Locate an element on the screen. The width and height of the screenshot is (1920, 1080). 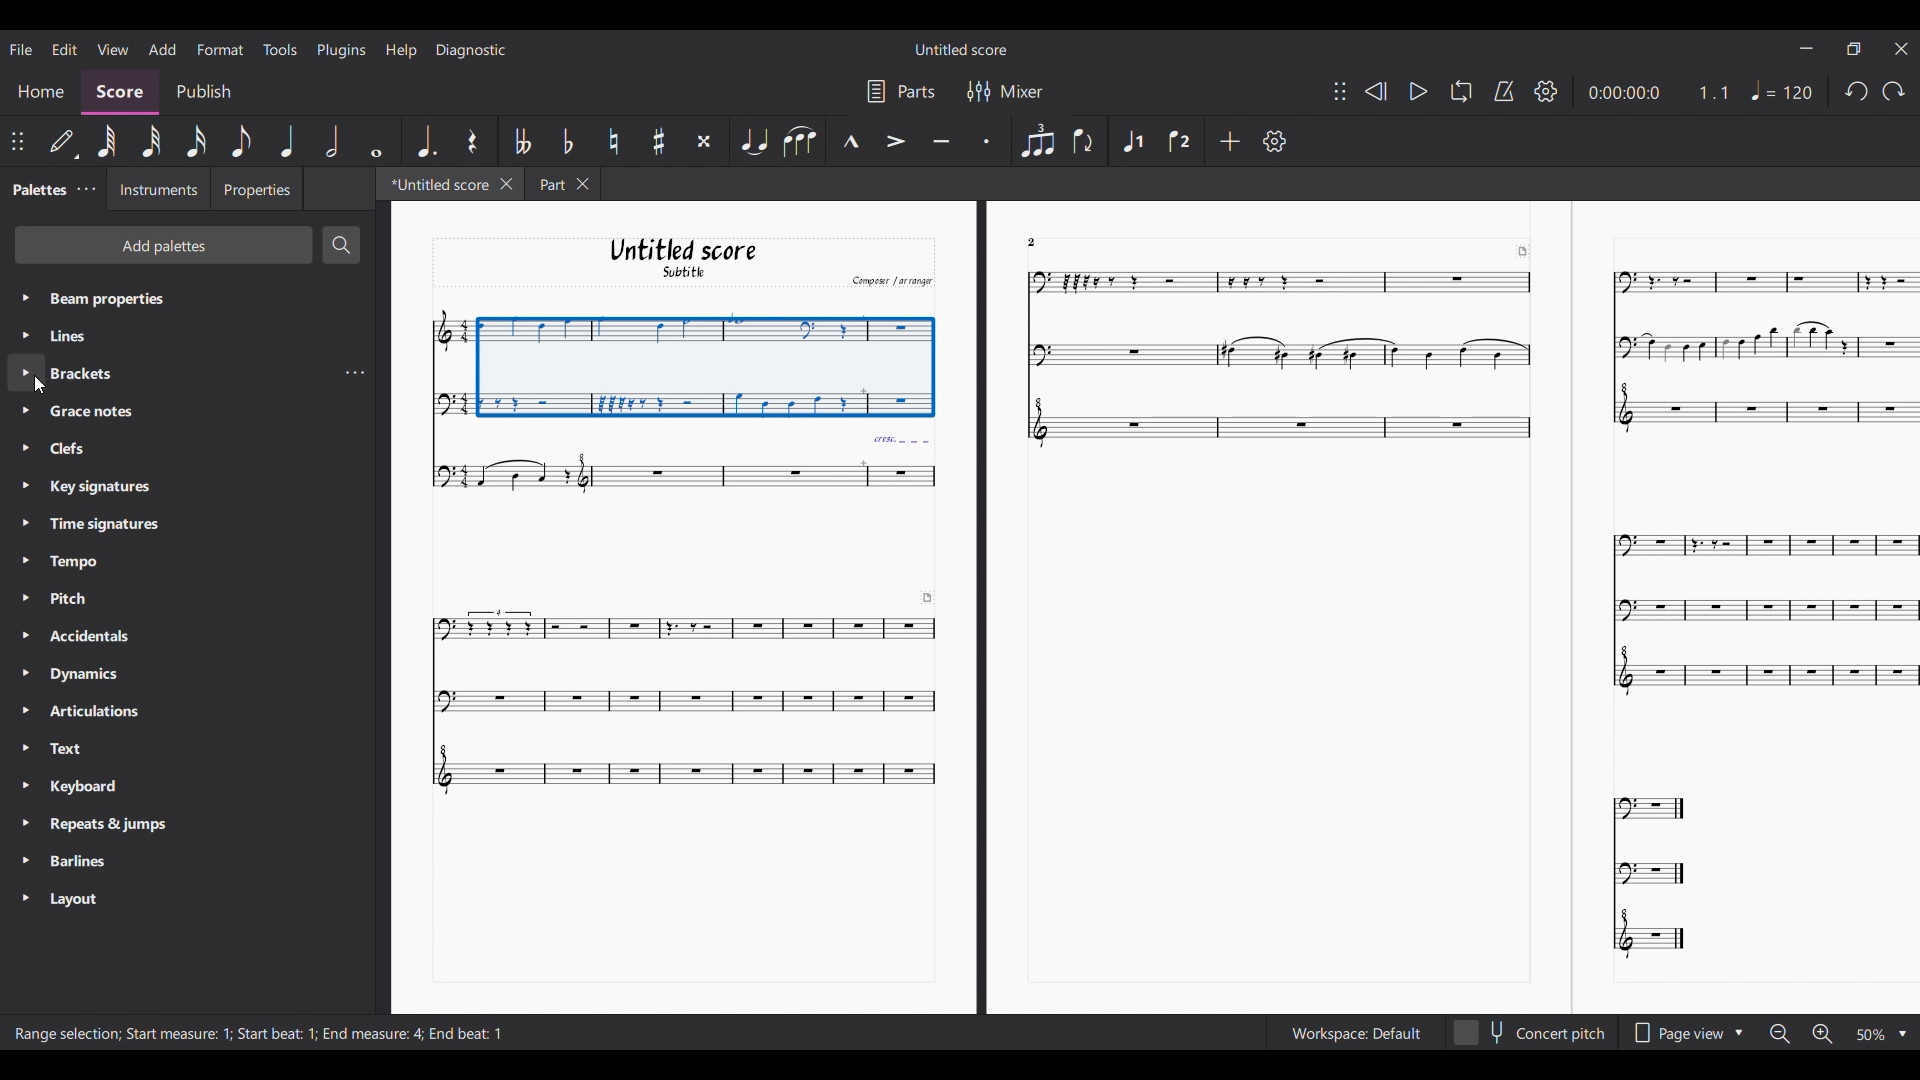
 is located at coordinates (1763, 674).